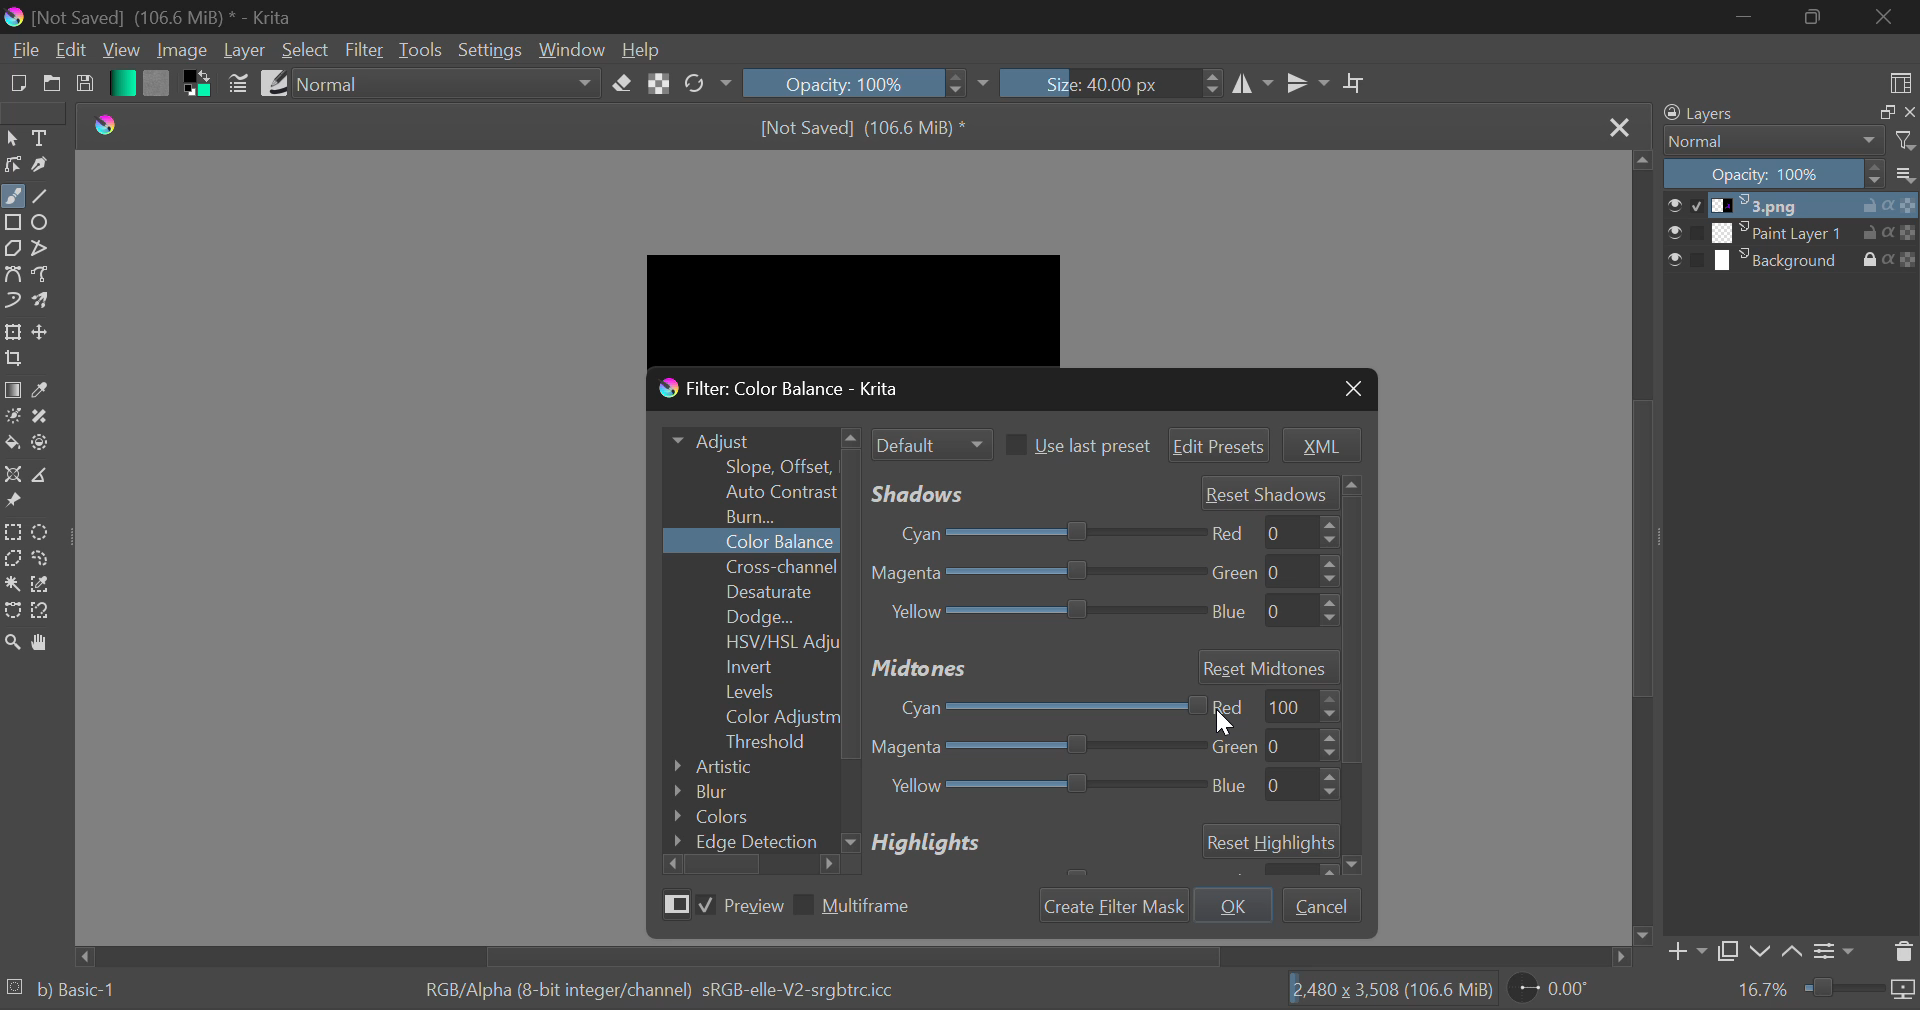  What do you see at coordinates (754, 515) in the screenshot?
I see `Burn` at bounding box center [754, 515].